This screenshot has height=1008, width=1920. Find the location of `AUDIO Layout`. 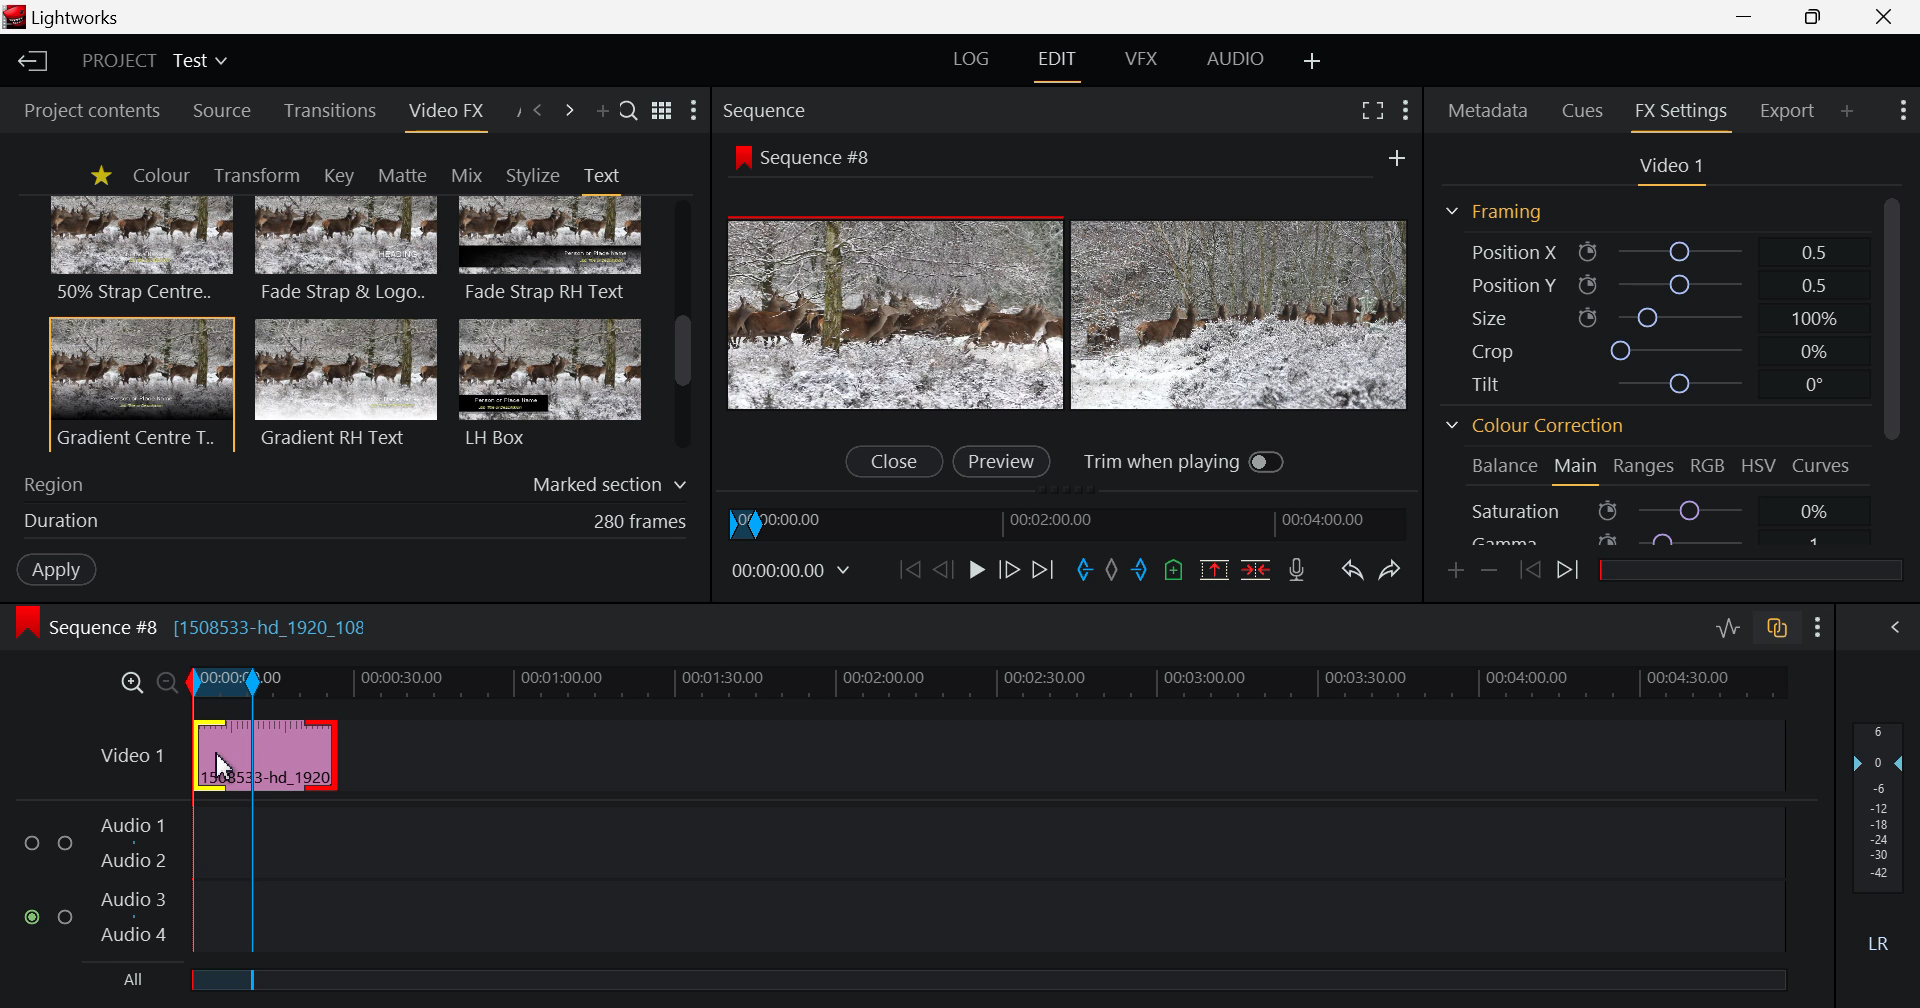

AUDIO Layout is located at coordinates (1242, 57).